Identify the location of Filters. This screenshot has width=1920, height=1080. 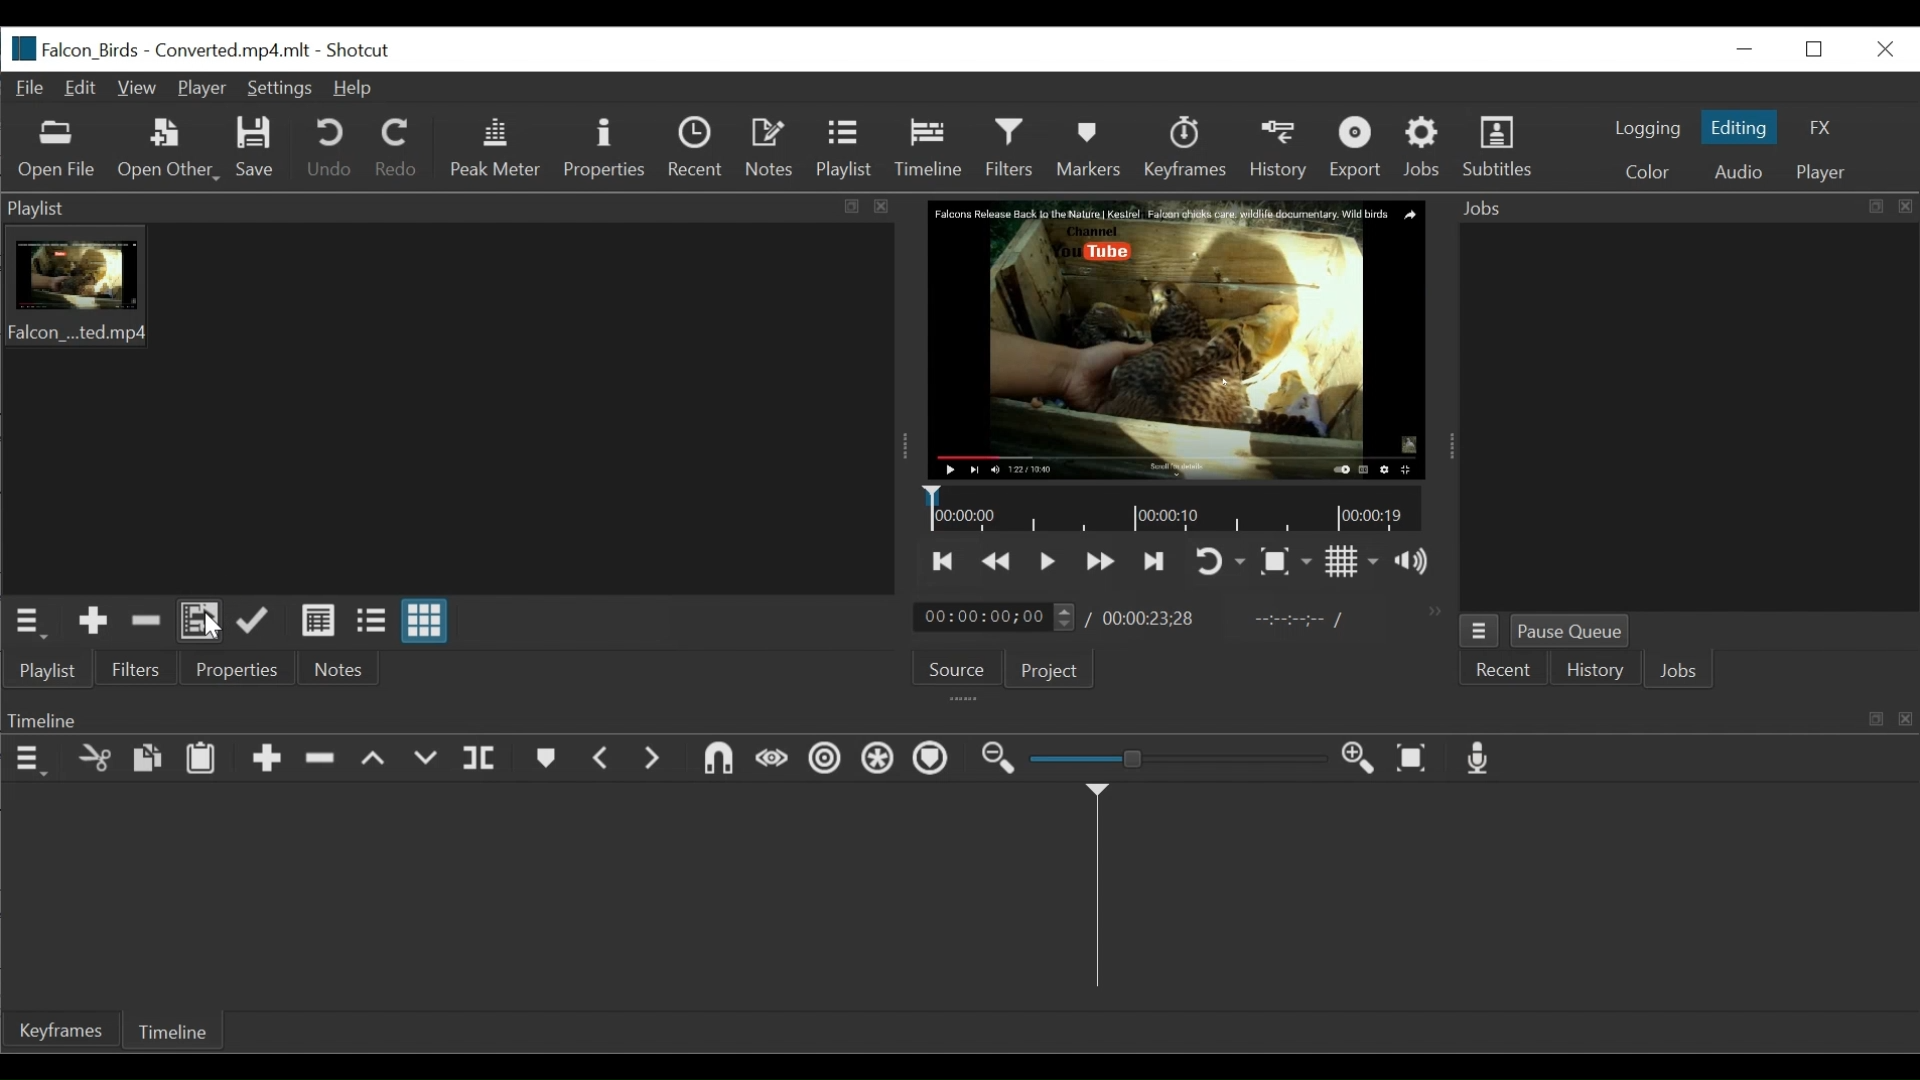
(135, 667).